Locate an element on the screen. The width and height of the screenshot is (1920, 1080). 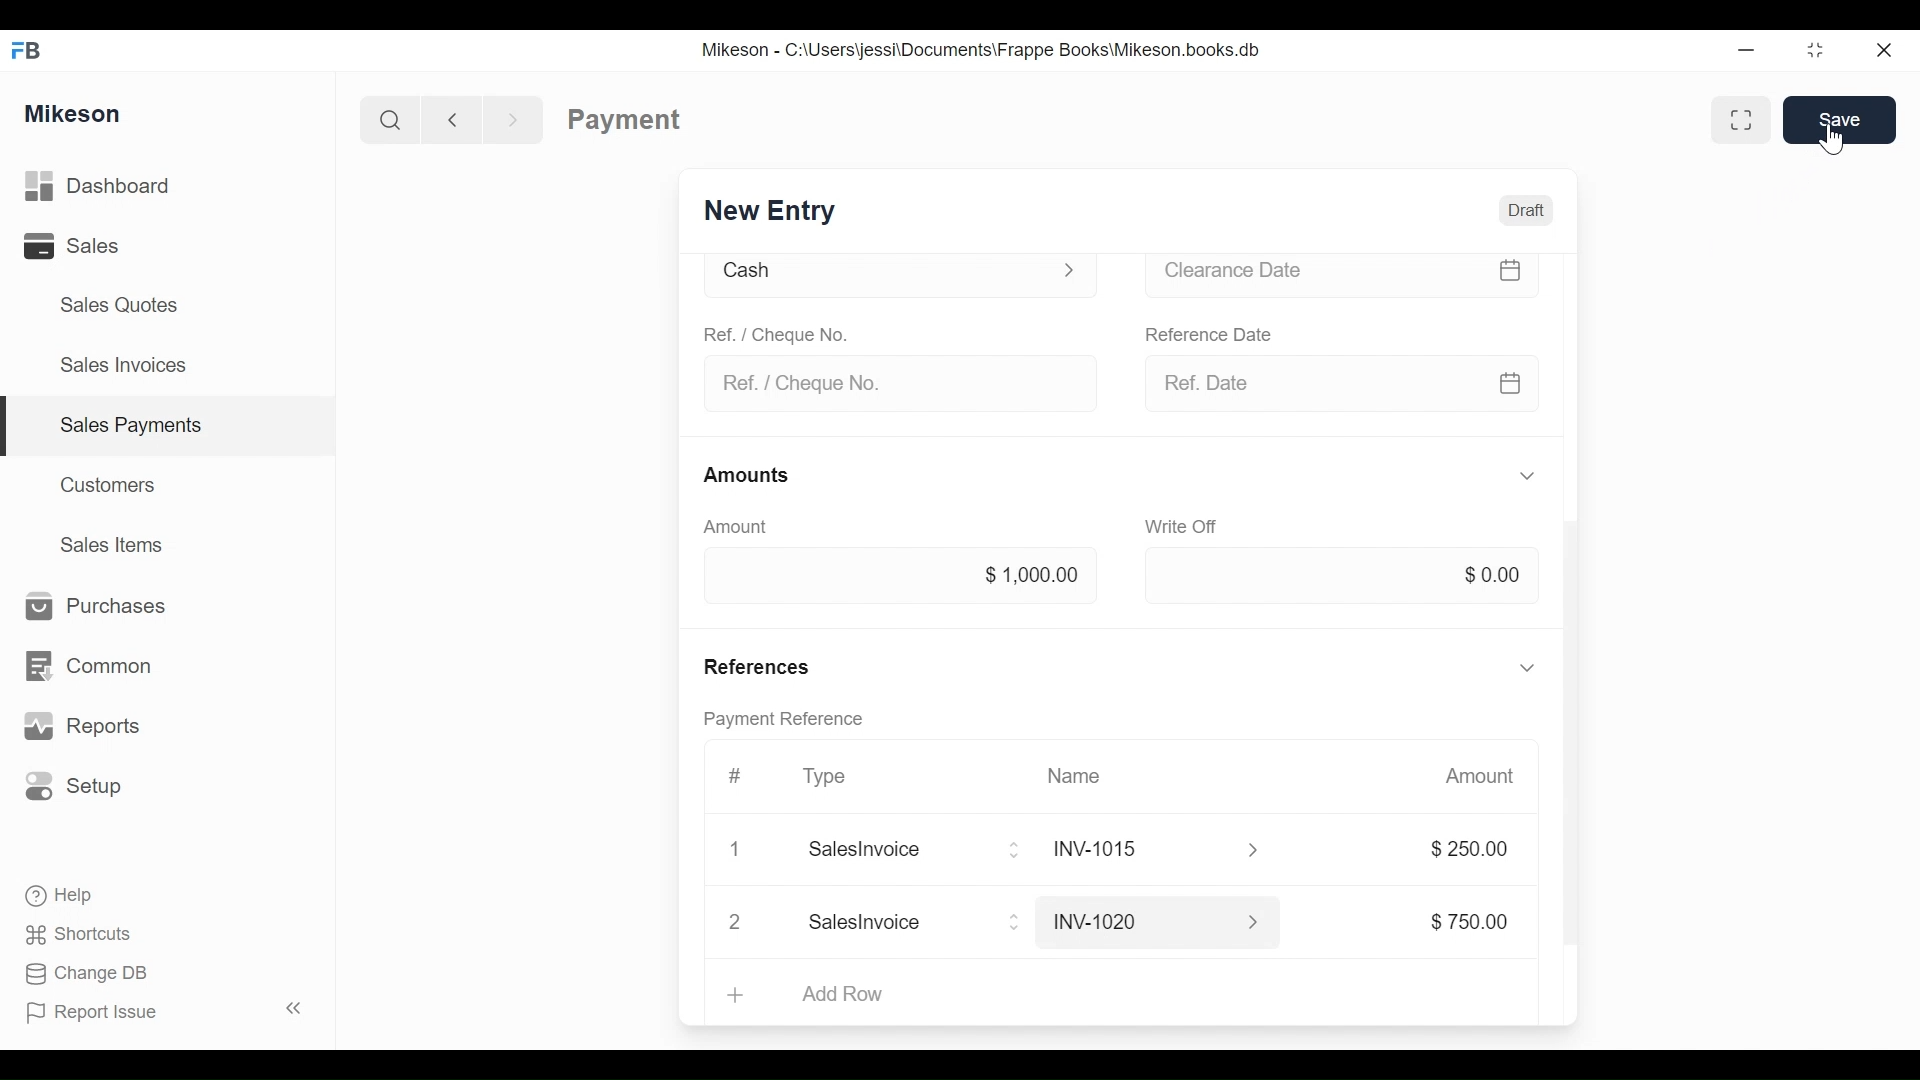
Sales is located at coordinates (70, 248).